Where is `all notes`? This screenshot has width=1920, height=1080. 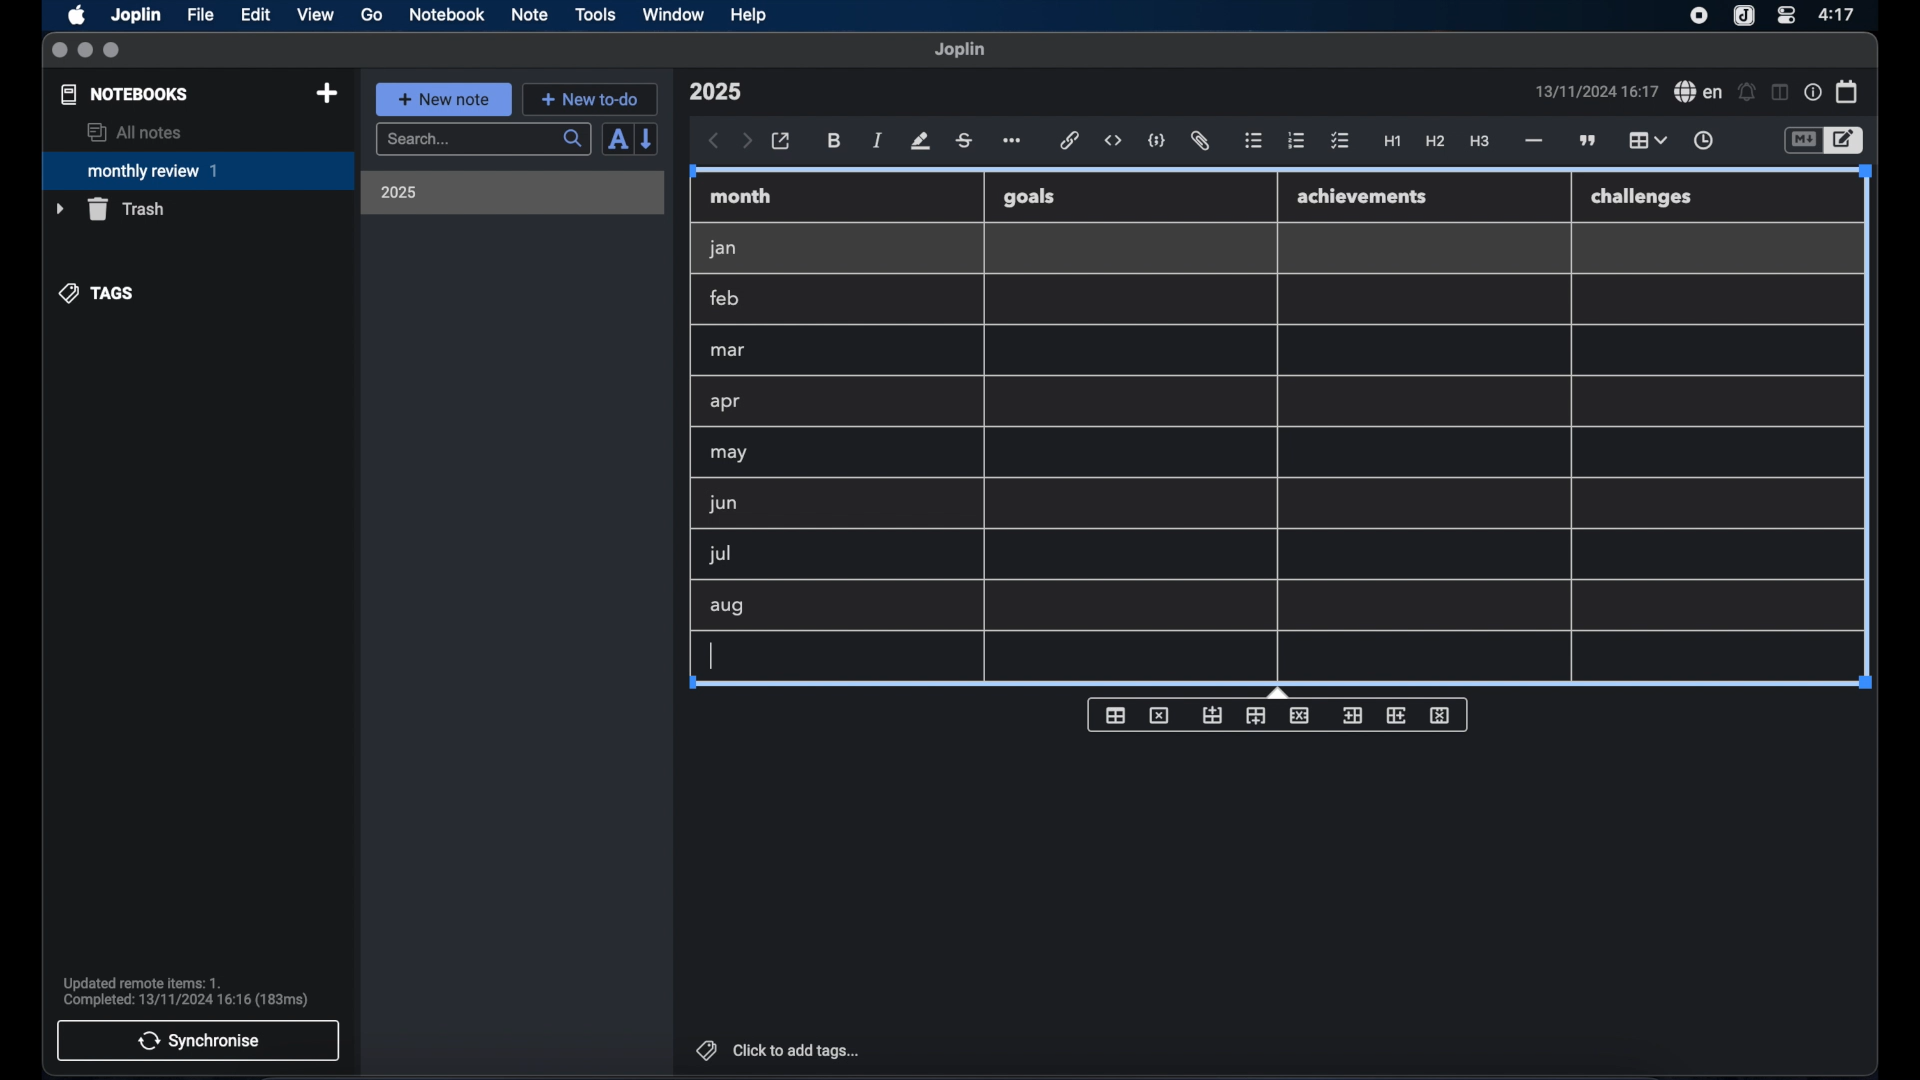
all notes is located at coordinates (134, 132).